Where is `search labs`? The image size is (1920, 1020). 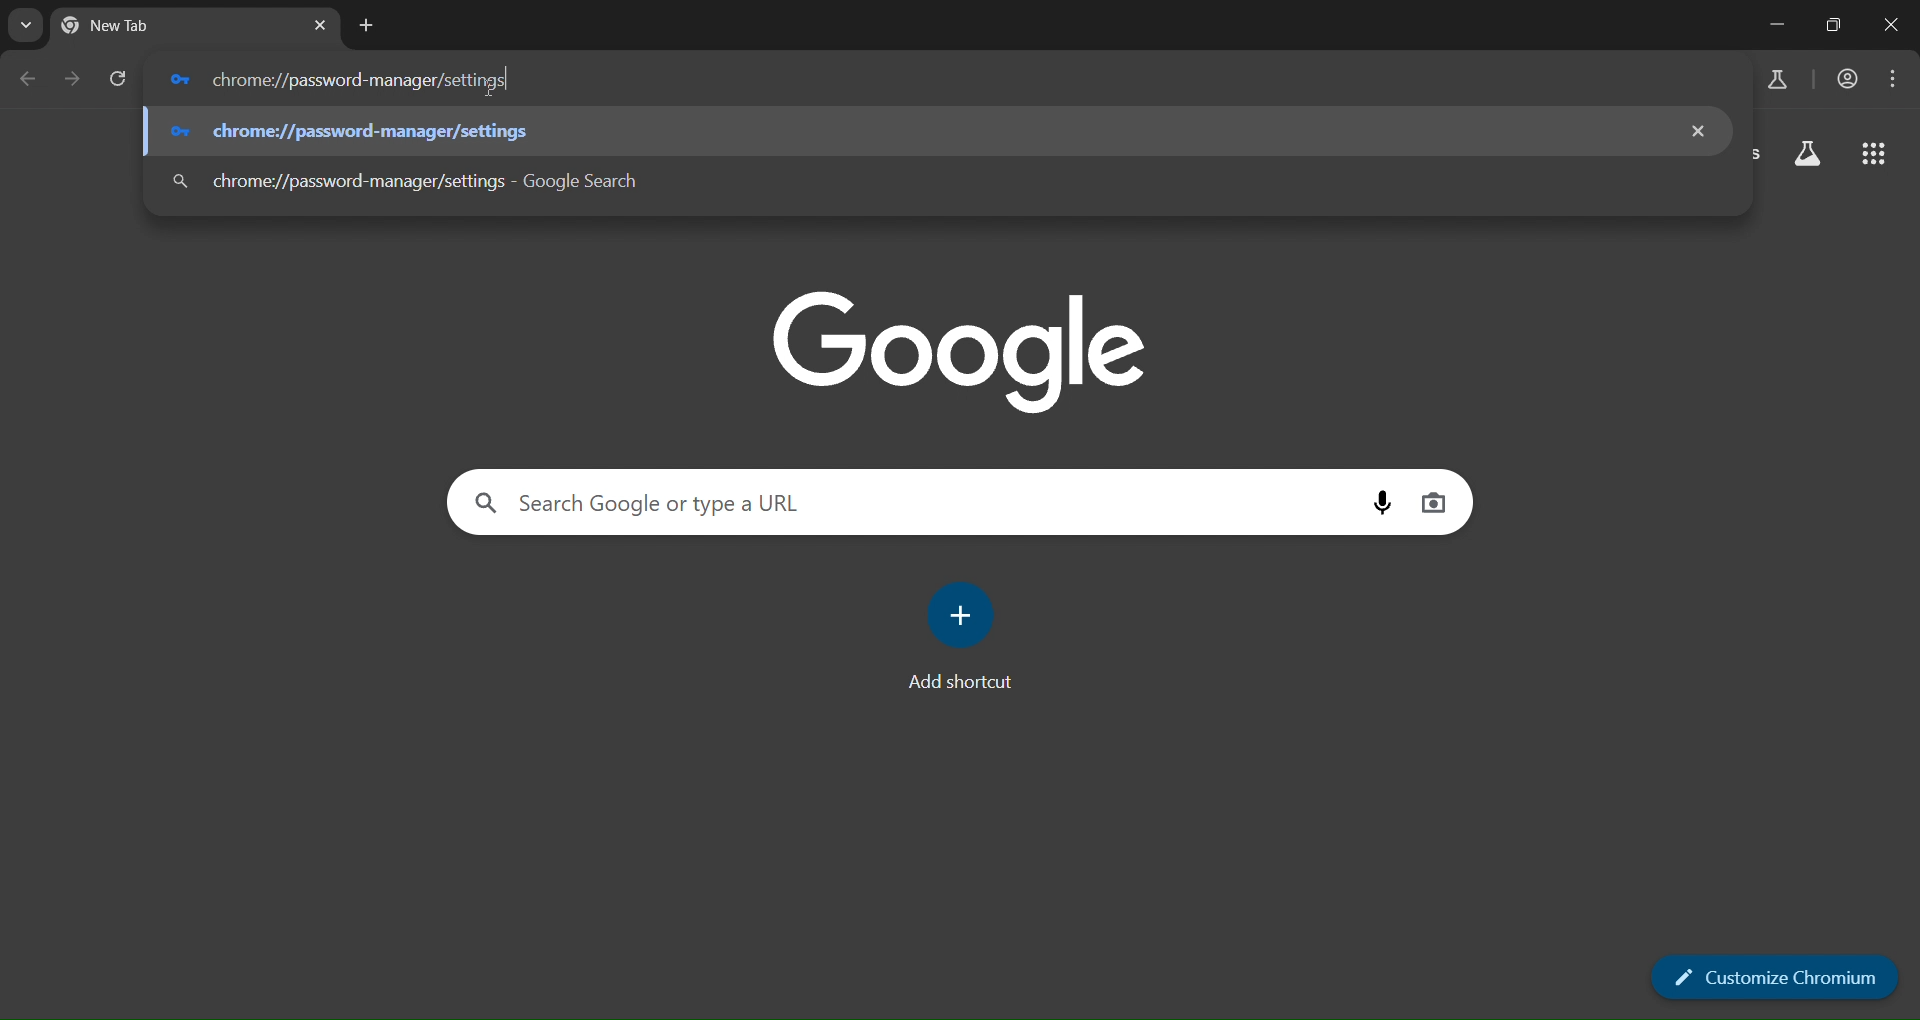
search labs is located at coordinates (1808, 154).